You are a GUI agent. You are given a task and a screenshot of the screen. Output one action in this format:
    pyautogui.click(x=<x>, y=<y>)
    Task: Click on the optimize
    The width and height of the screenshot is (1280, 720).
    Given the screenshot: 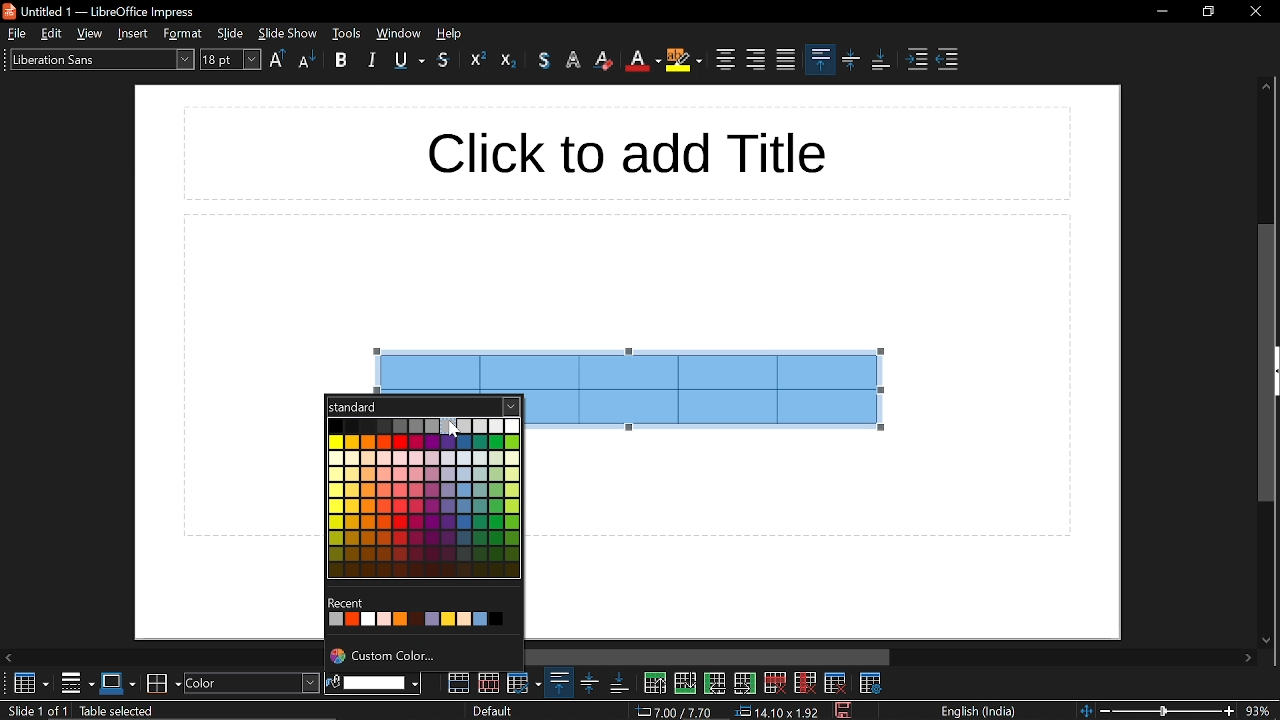 What is the action you would take?
    pyautogui.click(x=525, y=682)
    